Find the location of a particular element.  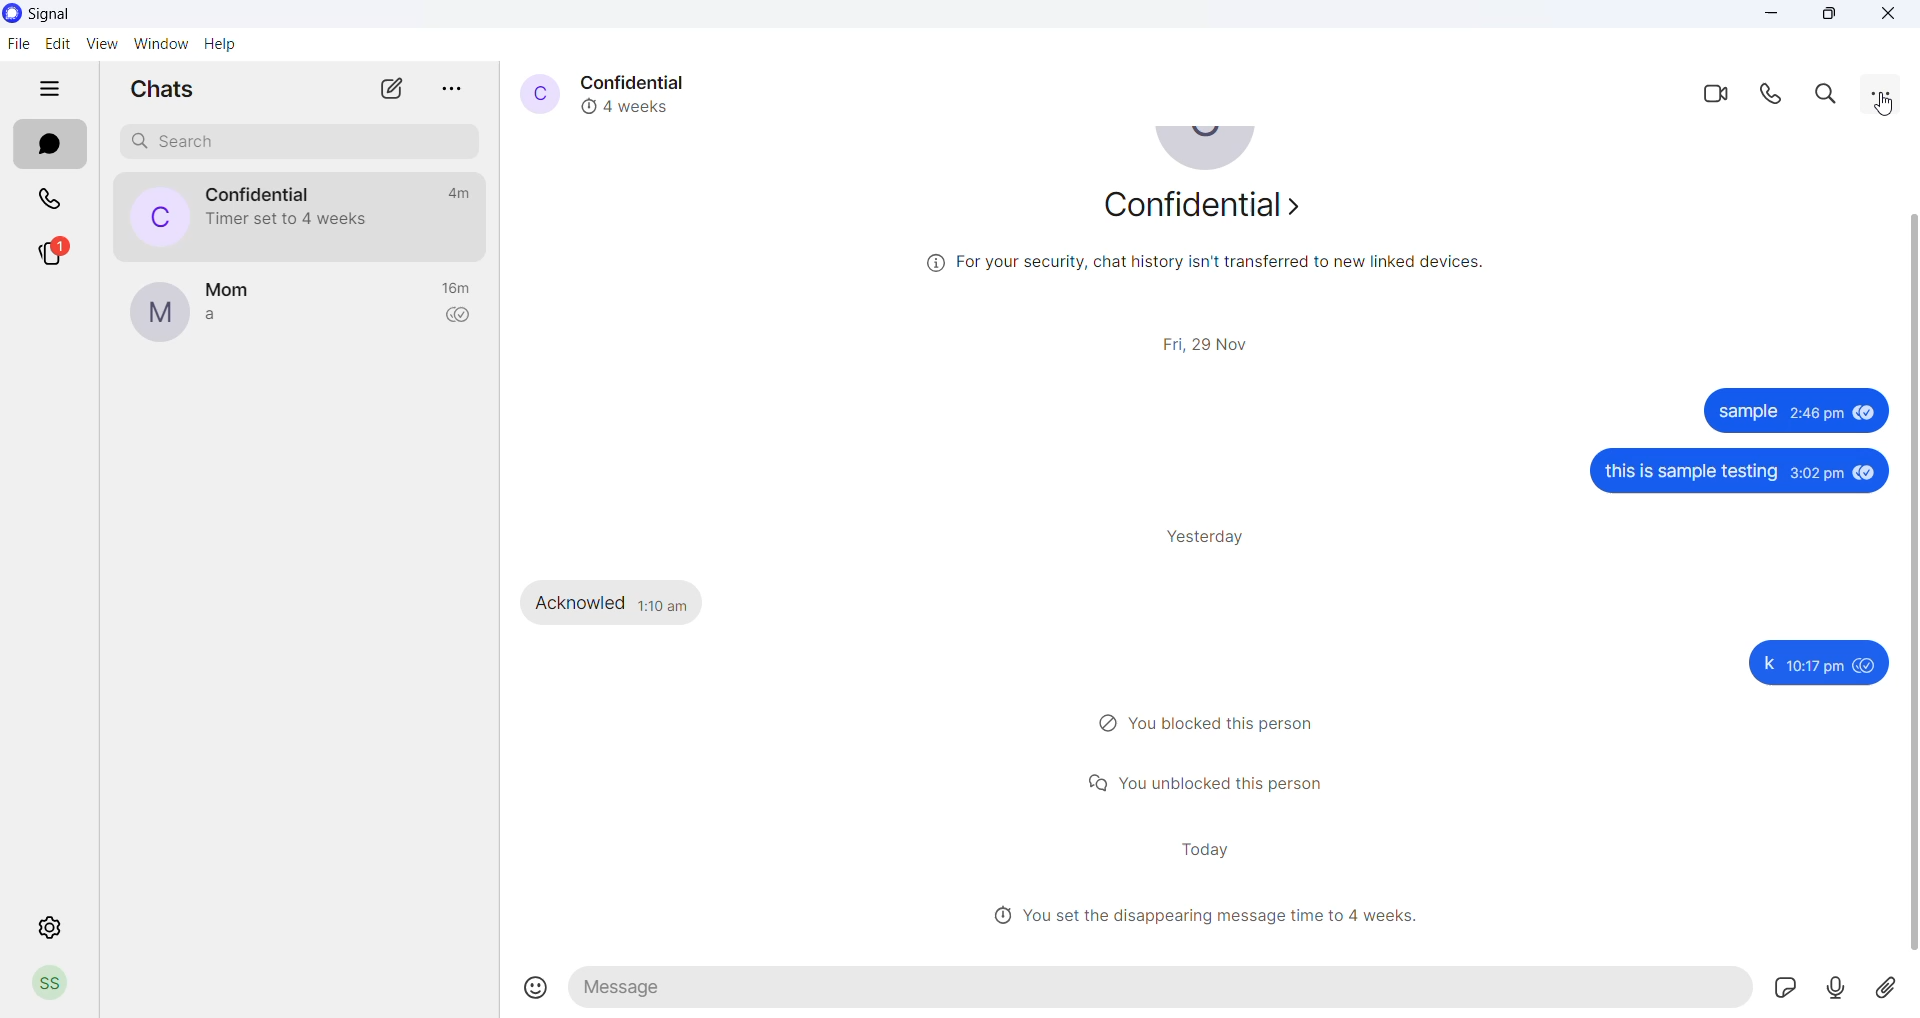

hide tabs is located at coordinates (47, 94).